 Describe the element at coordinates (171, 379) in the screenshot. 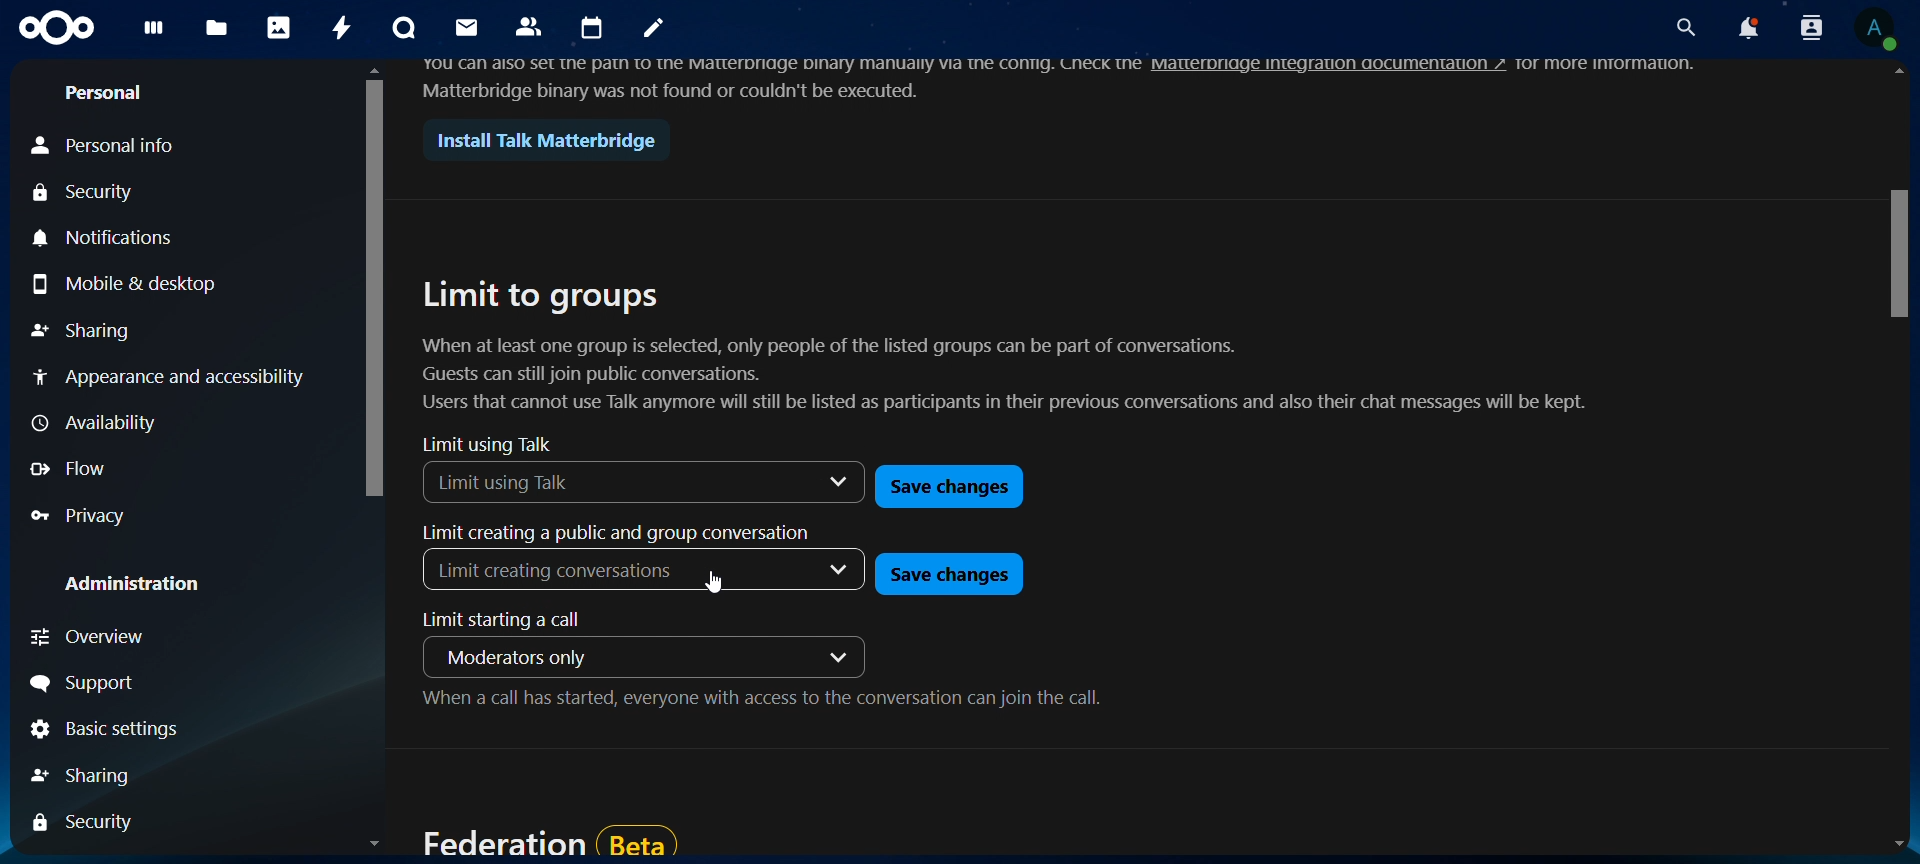

I see `Appearence` at that location.